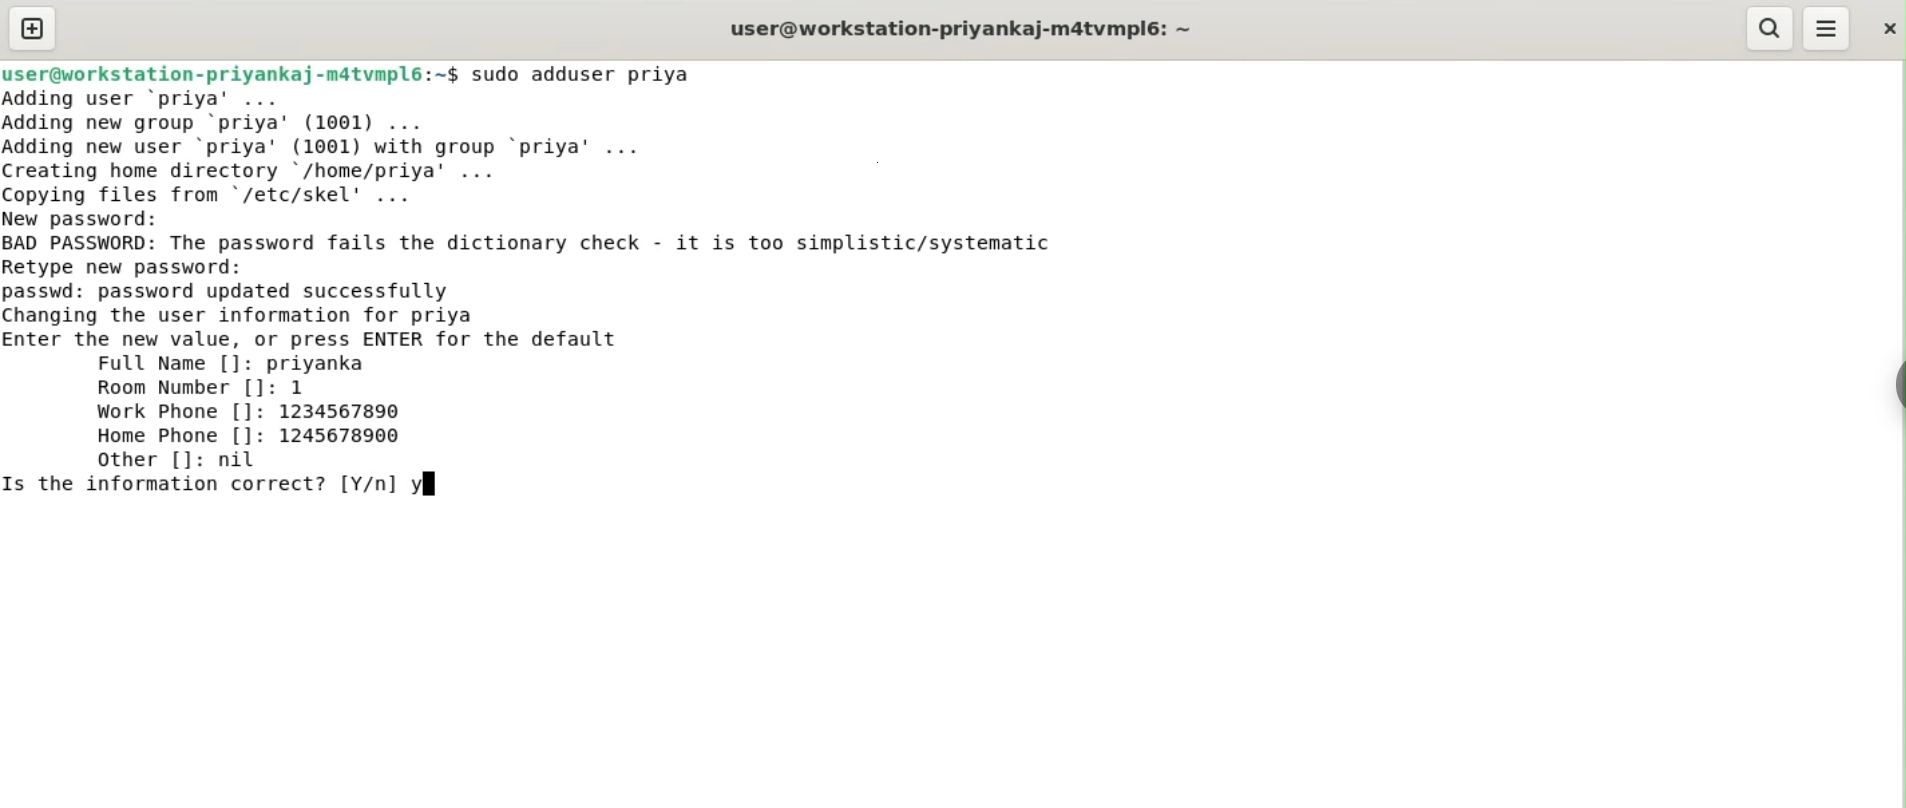 Image resolution: width=1906 pixels, height=808 pixels. Describe the element at coordinates (347, 438) in the screenshot. I see `1245678900` at that location.